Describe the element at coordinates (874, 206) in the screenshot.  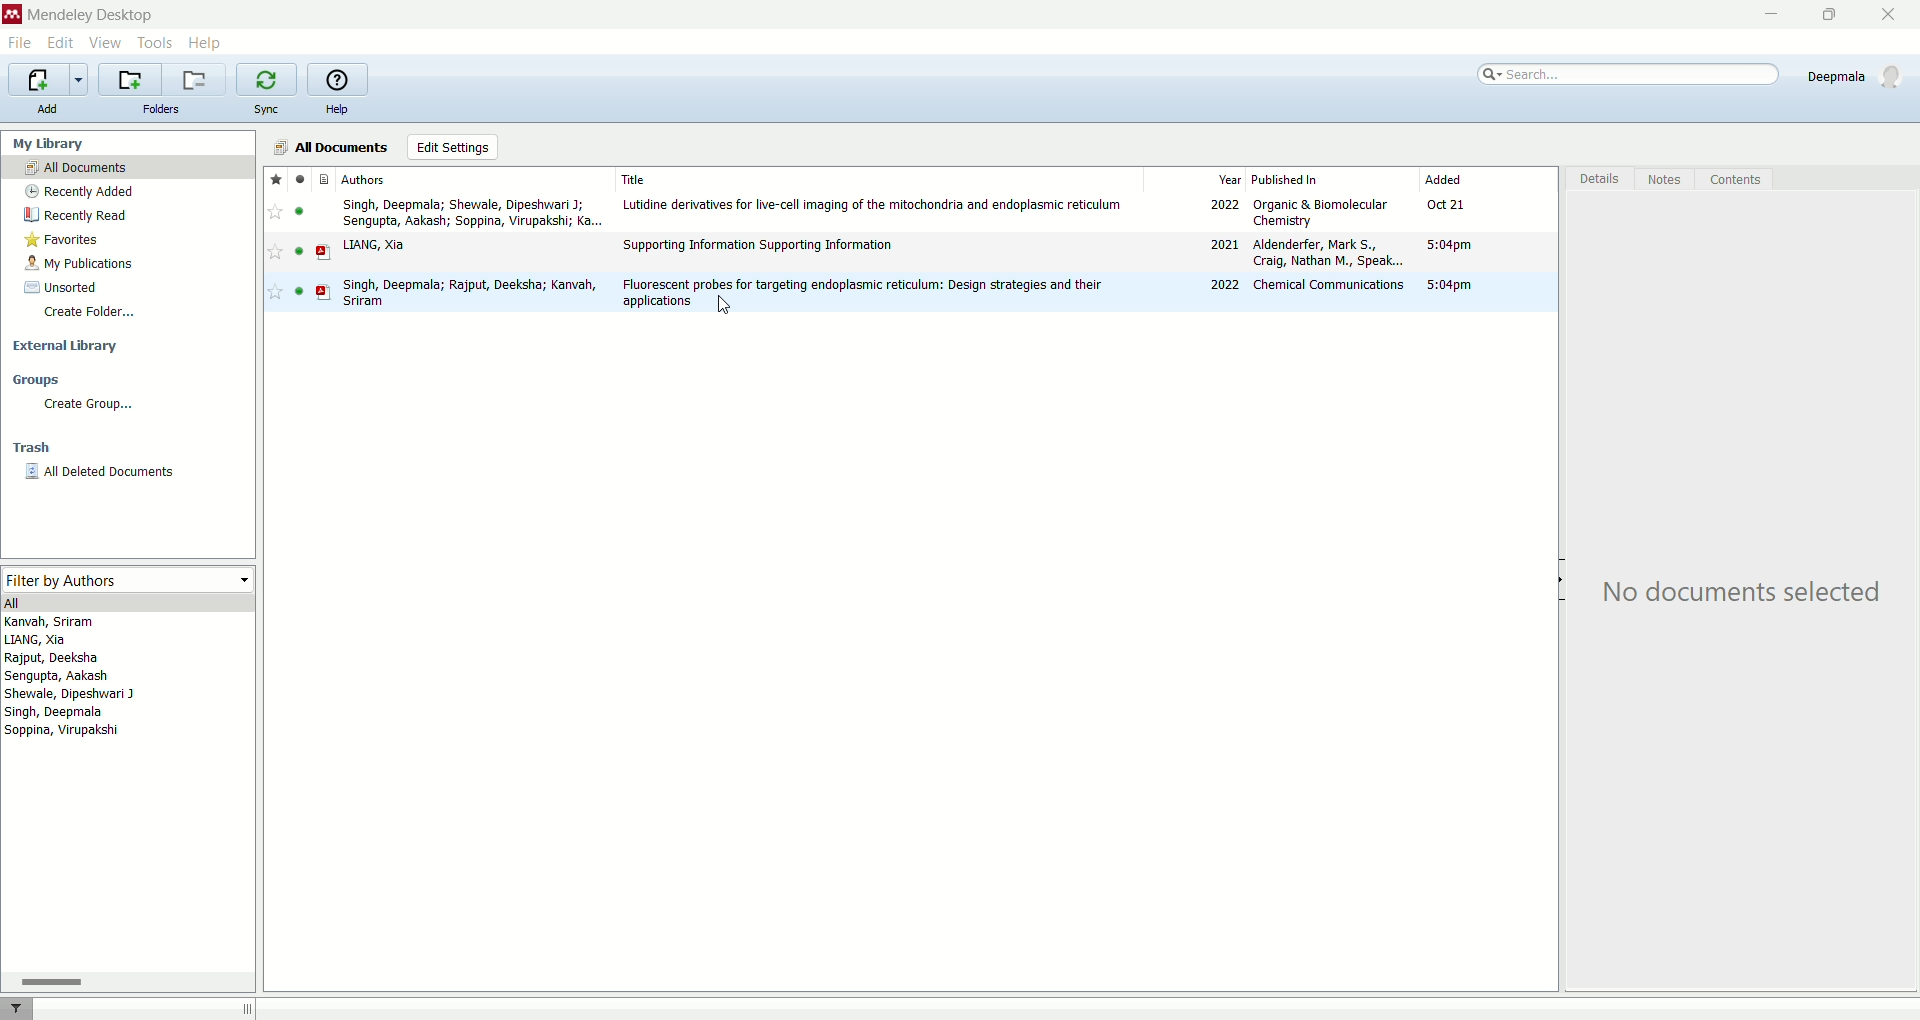
I see `Lutidine derivatives for live-cell imaging of the mitochondria and endoplasmic reticulum` at that location.